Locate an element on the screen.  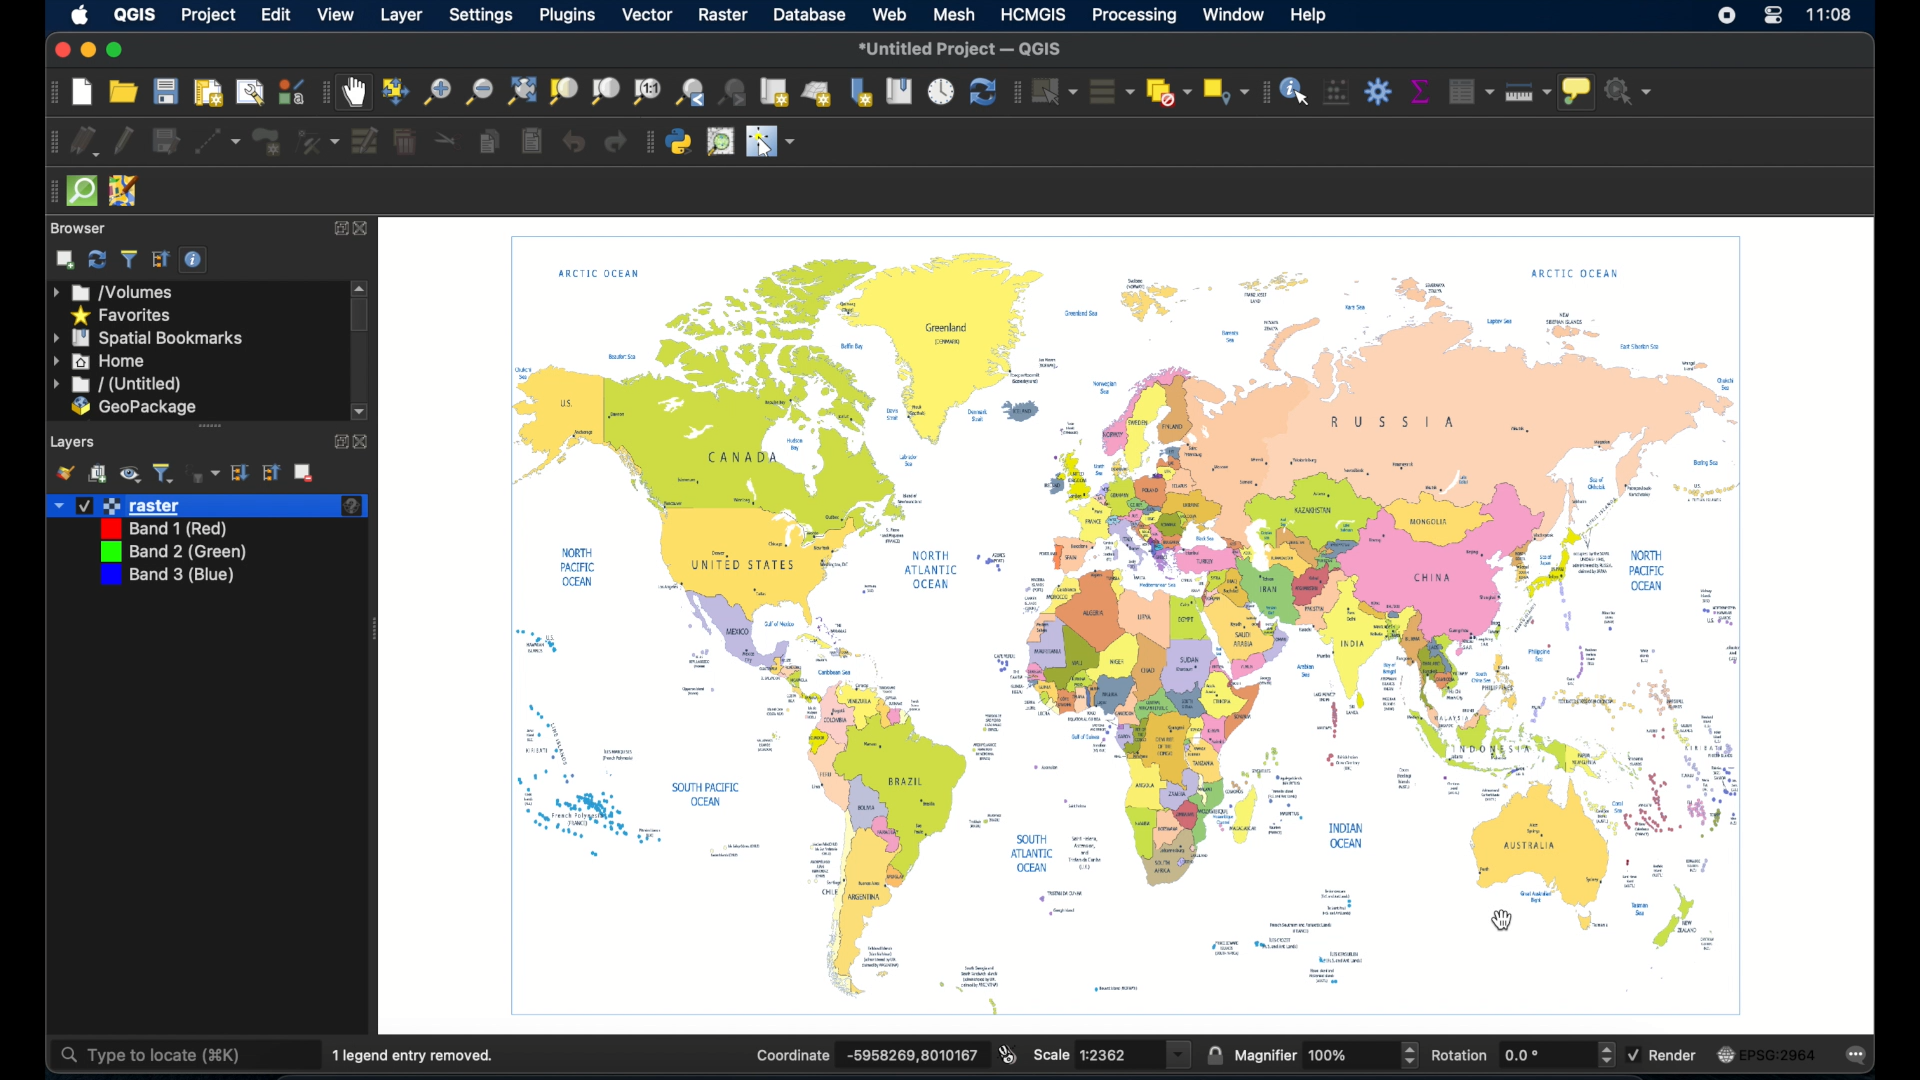
create new project is located at coordinates (81, 92).